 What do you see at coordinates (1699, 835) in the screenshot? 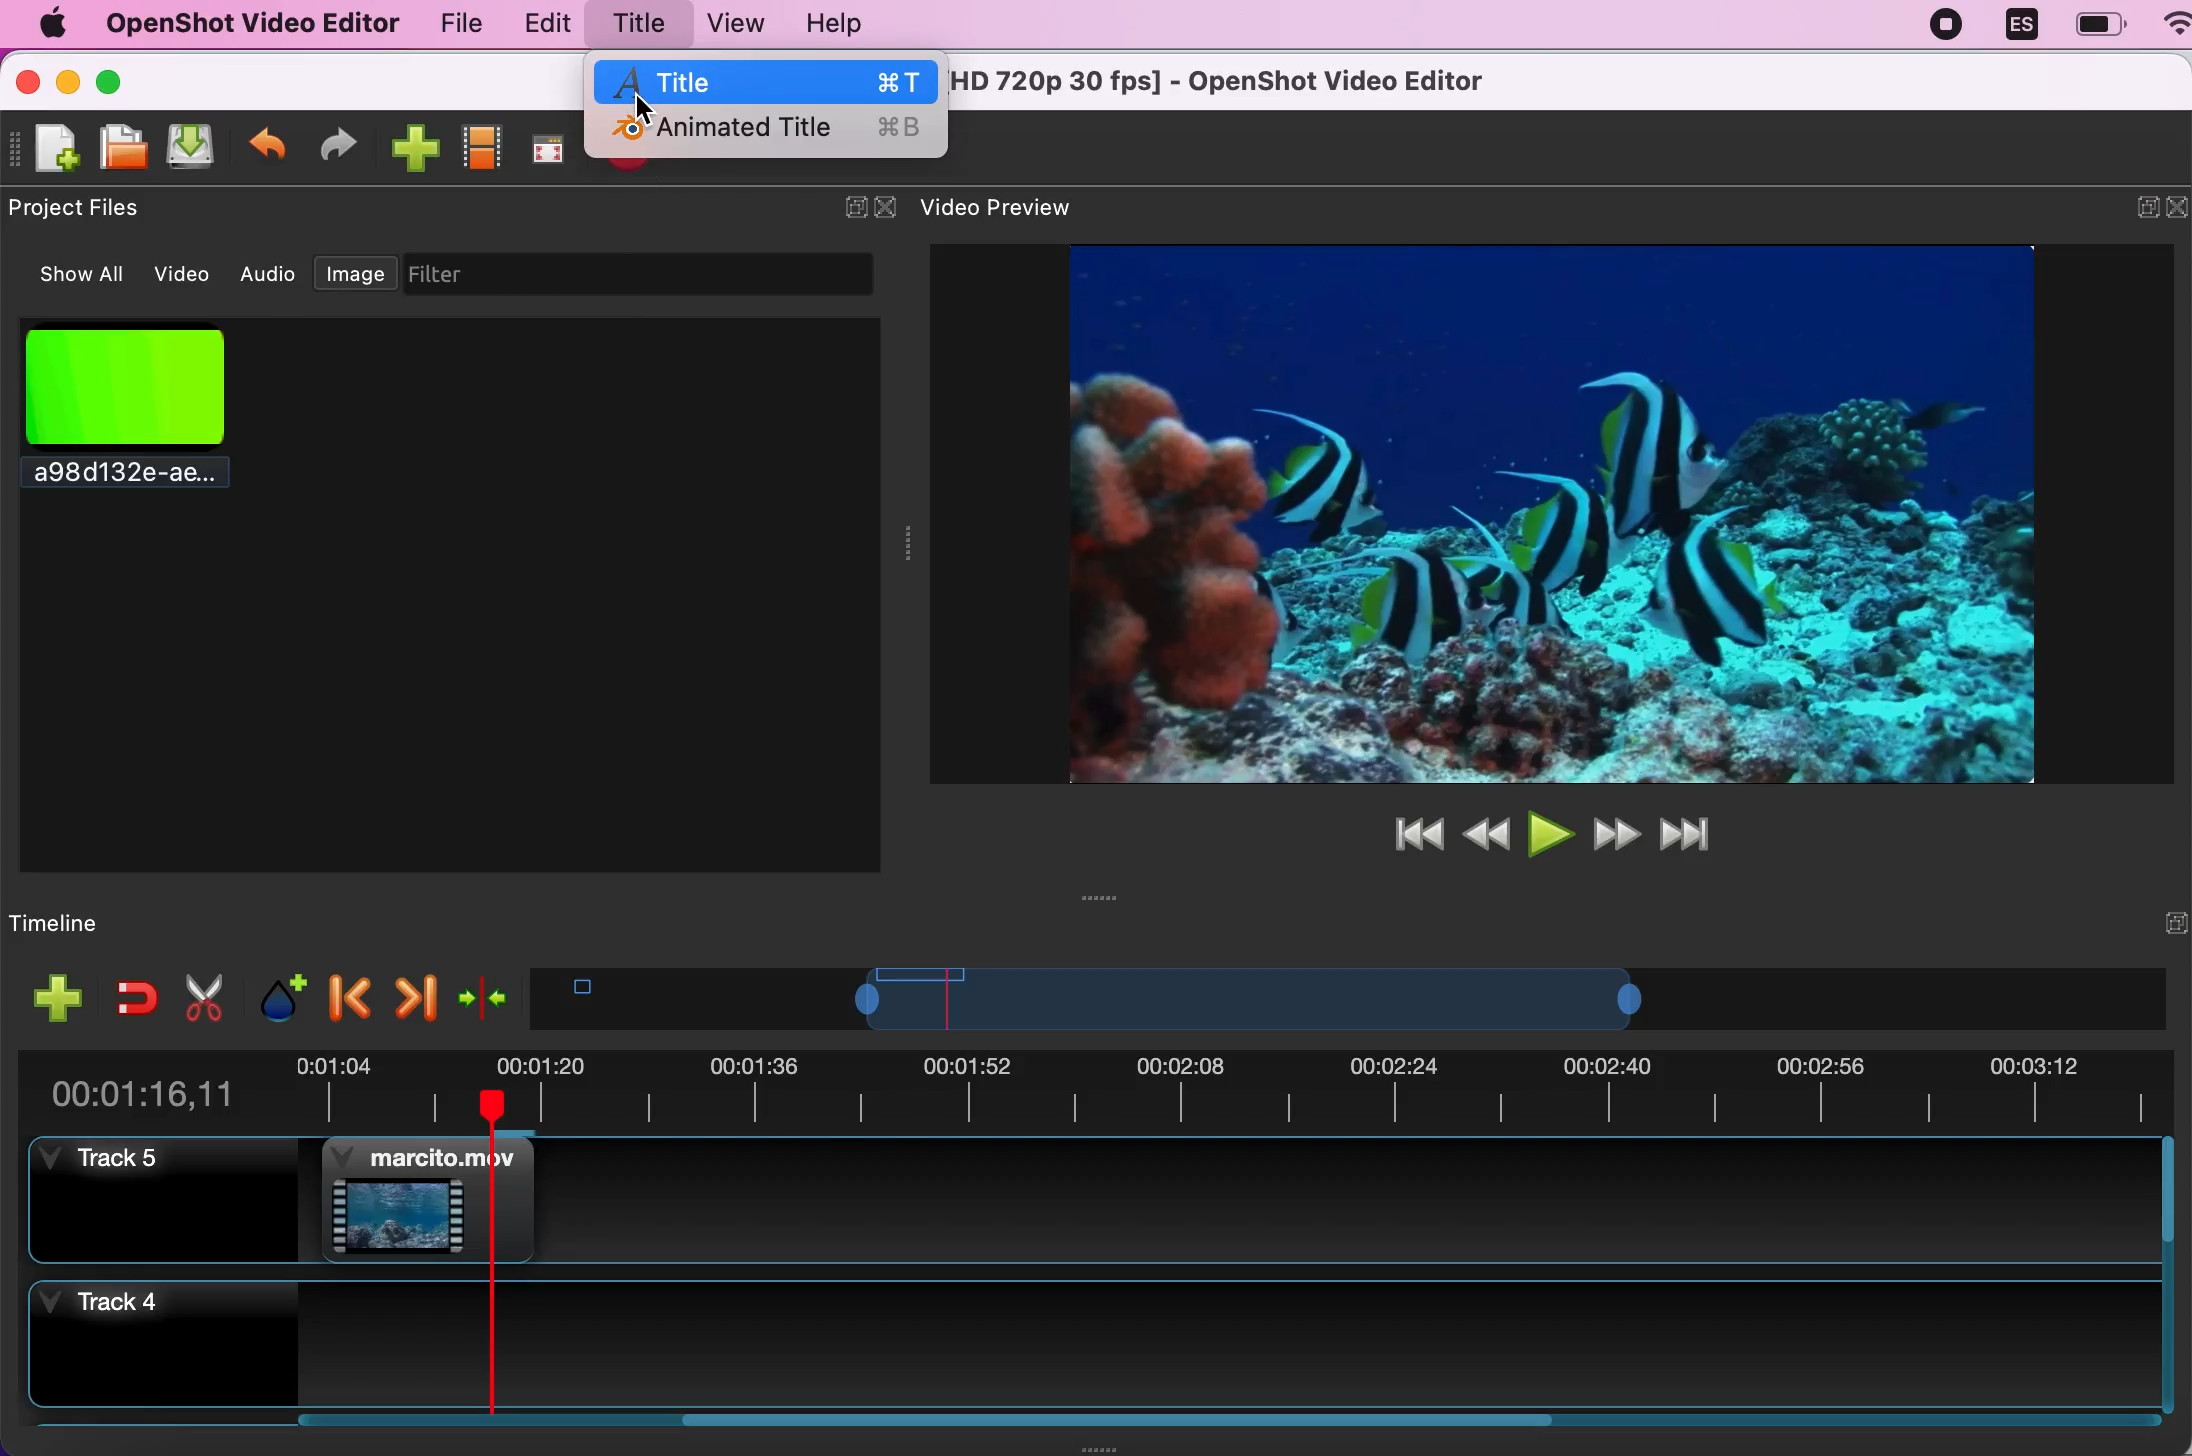
I see `jump to end` at bounding box center [1699, 835].